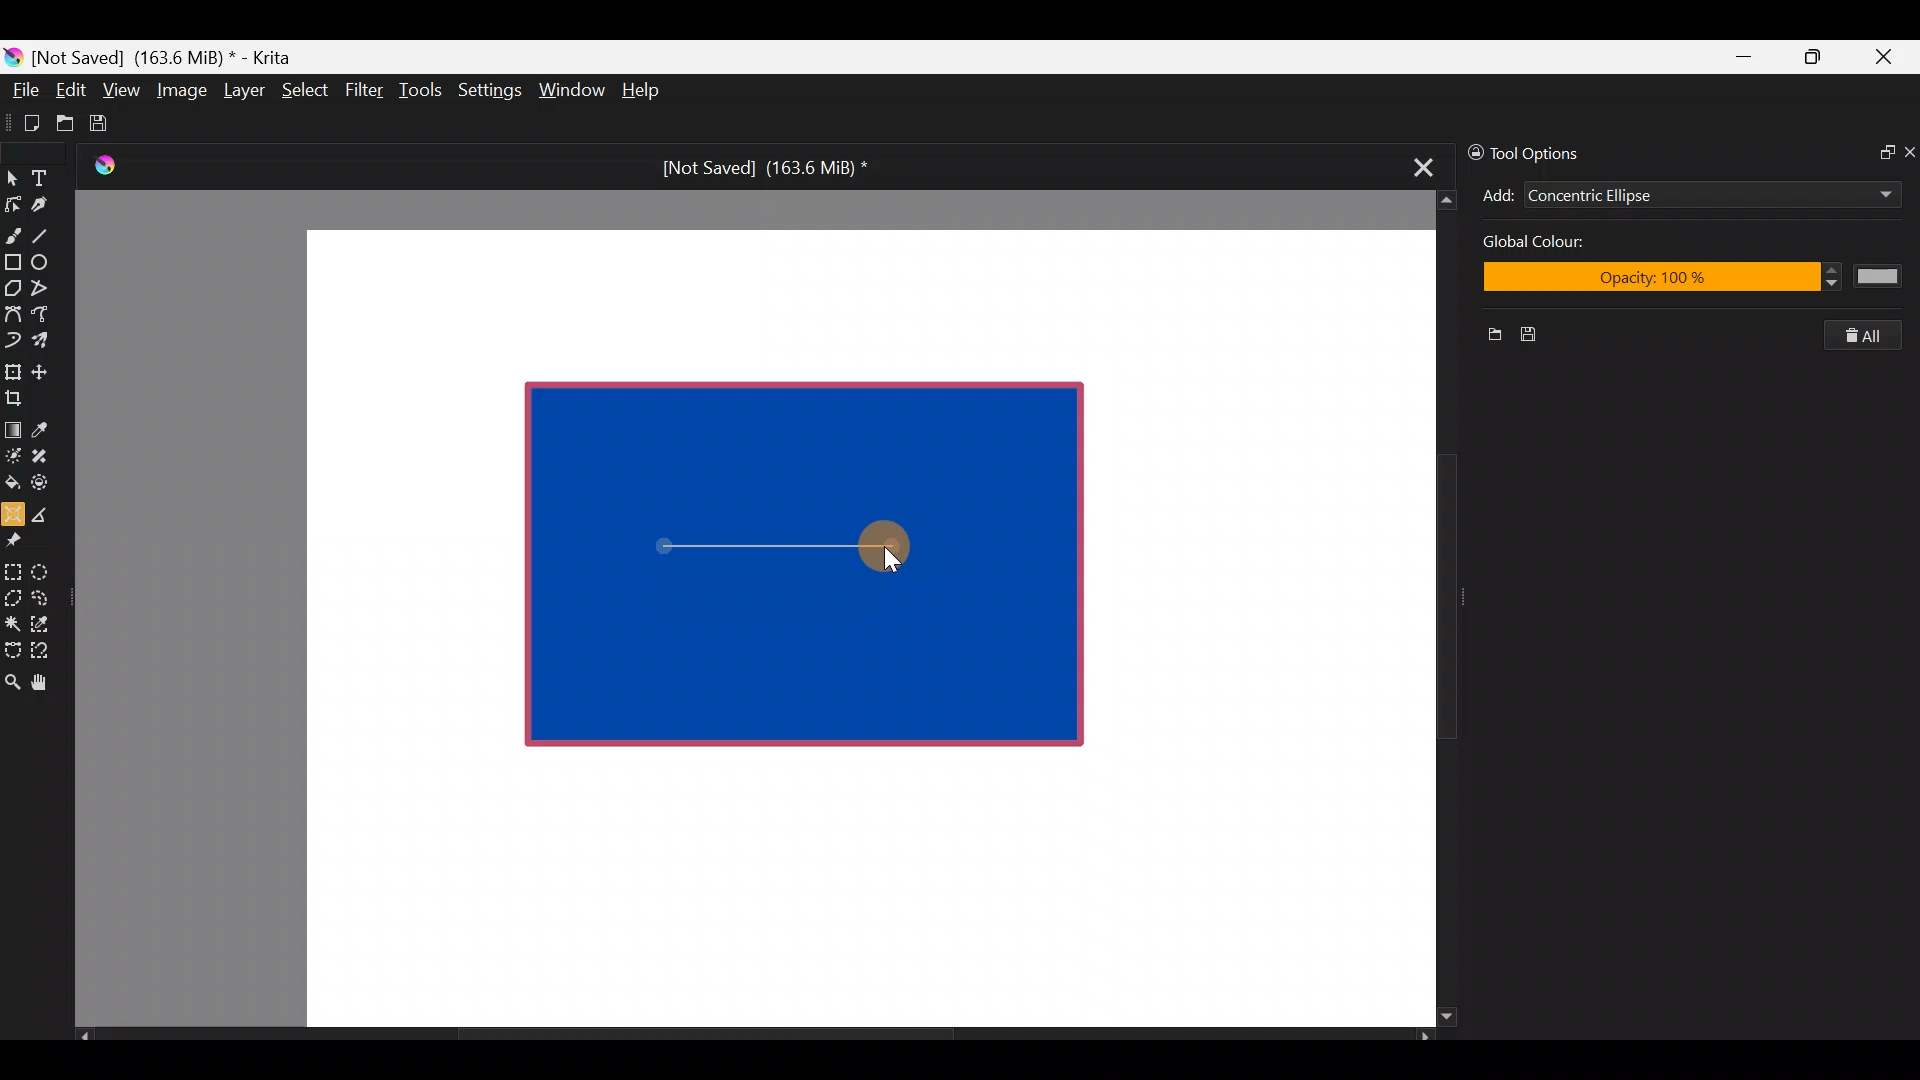 This screenshot has width=1920, height=1080. What do you see at coordinates (1417, 164) in the screenshot?
I see `Close tab` at bounding box center [1417, 164].